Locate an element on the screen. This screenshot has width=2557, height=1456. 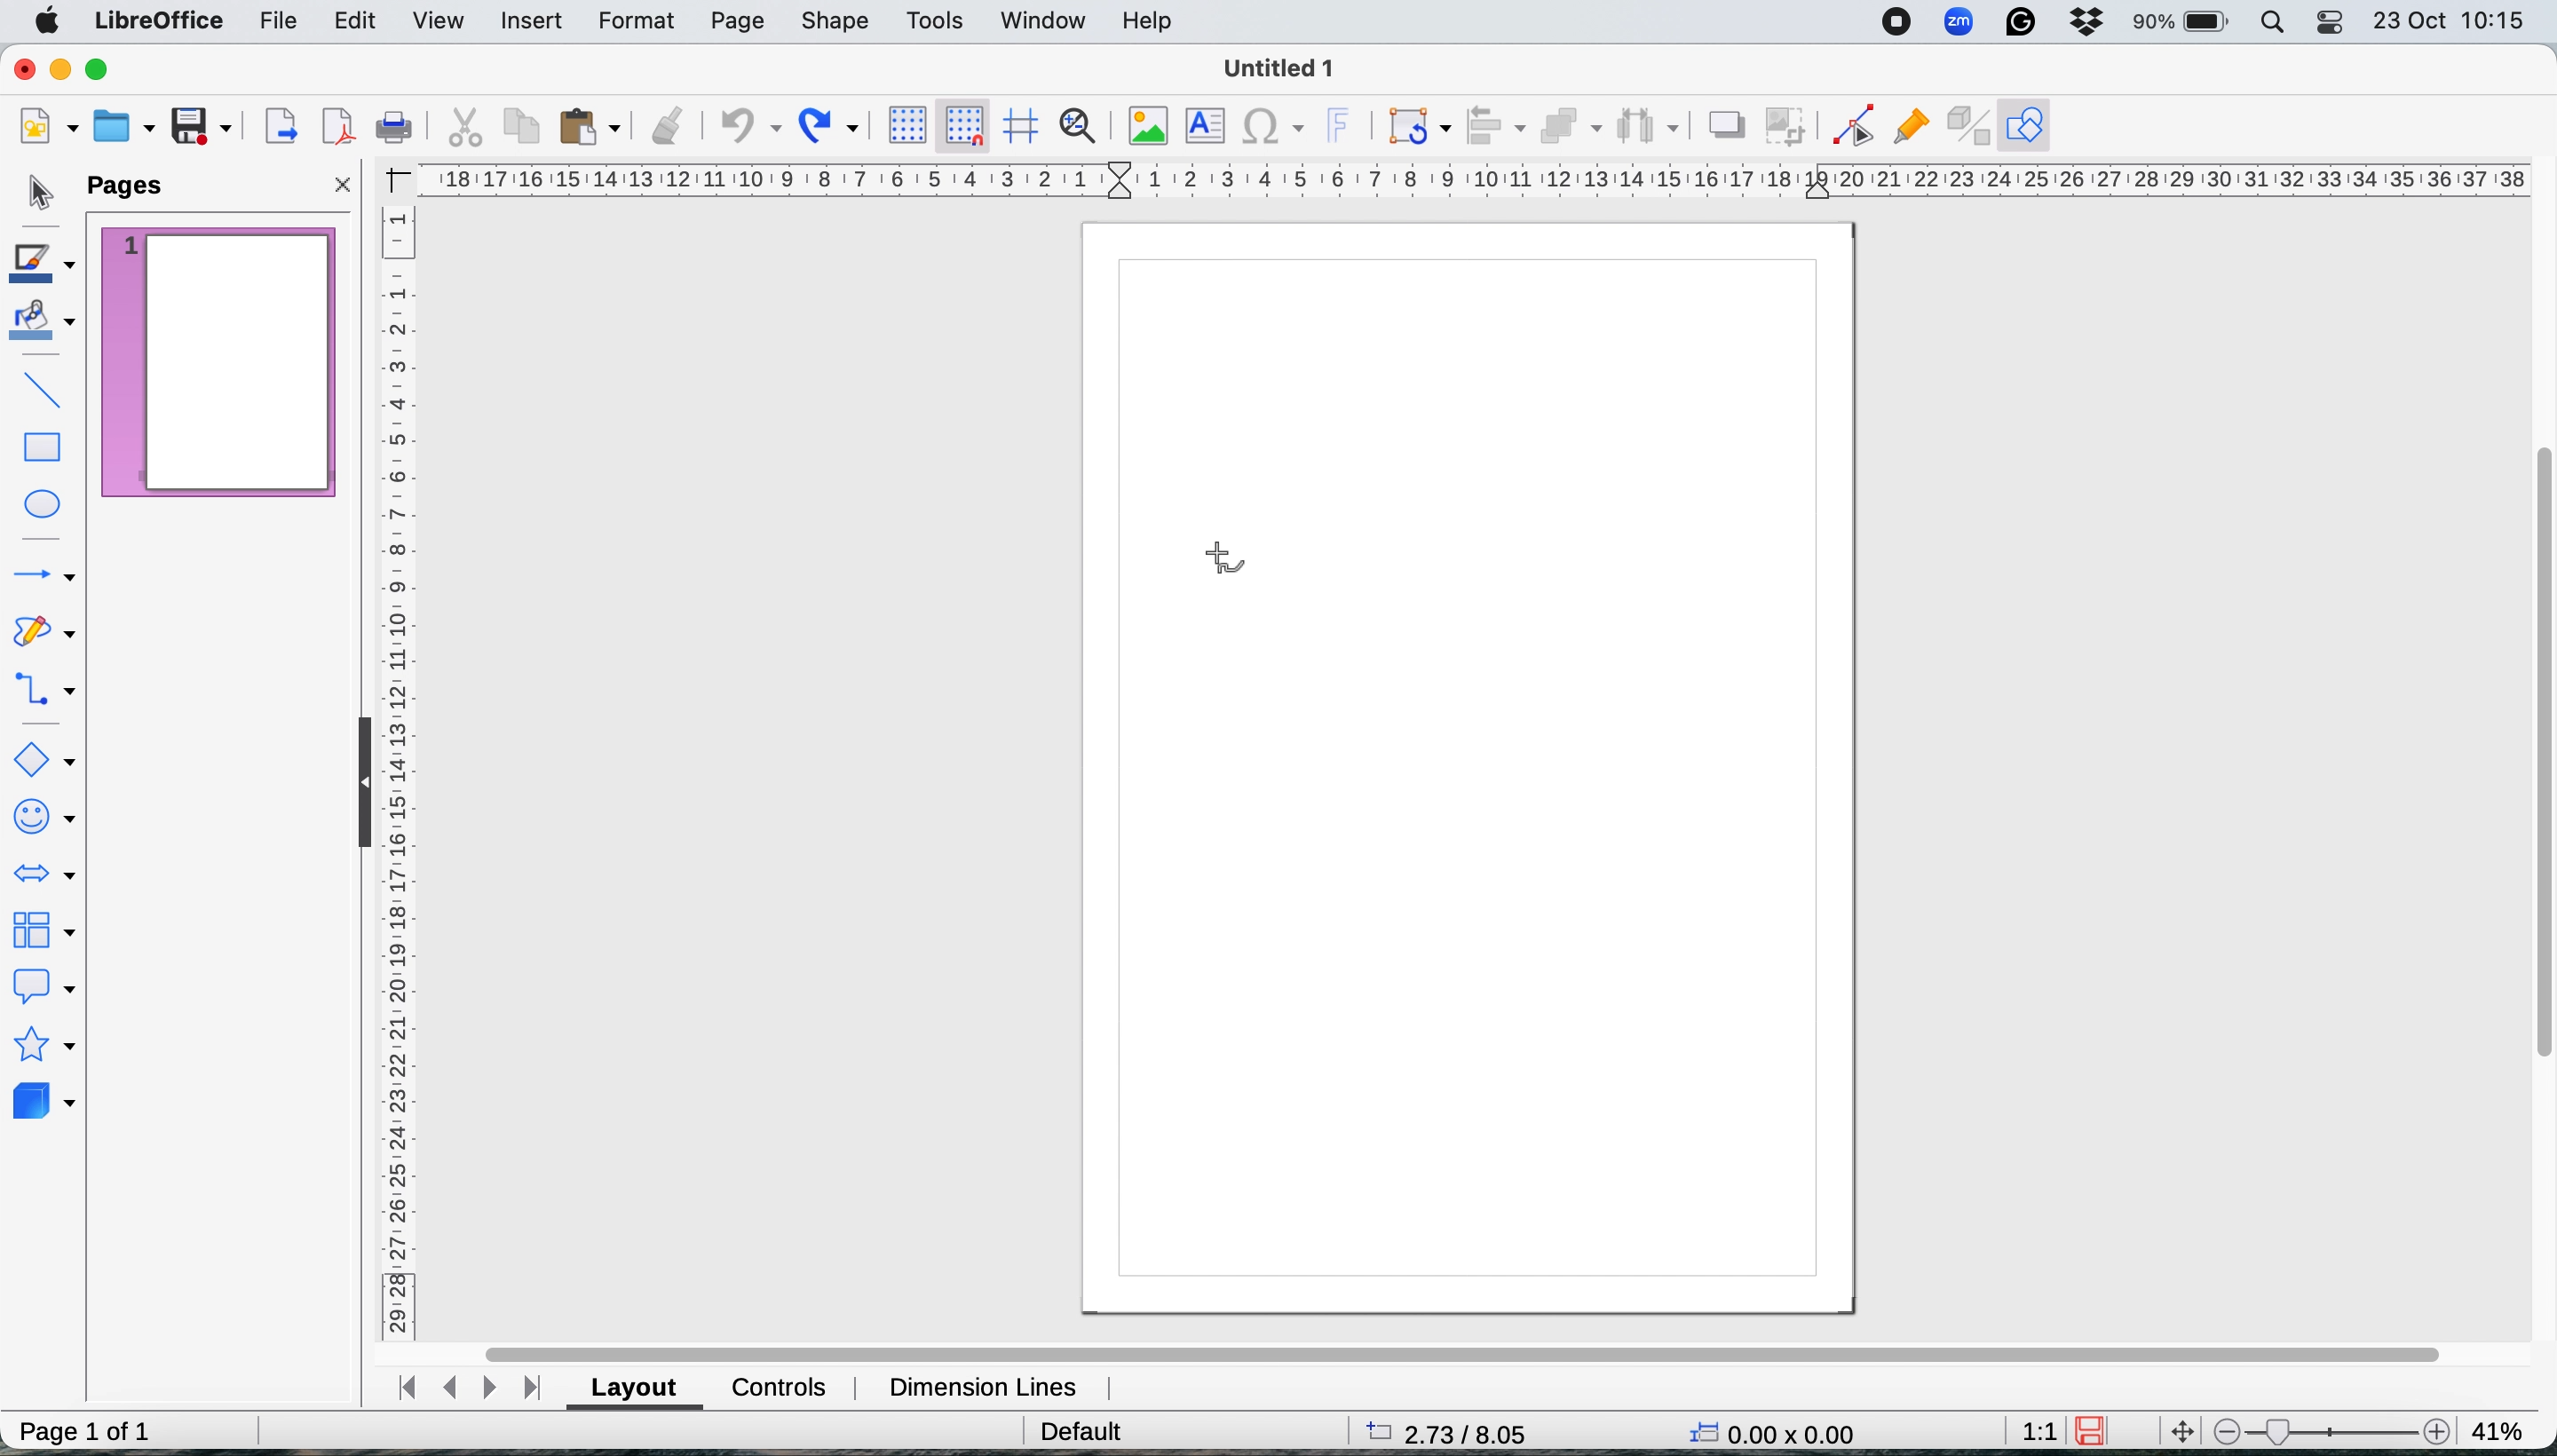
switch between pages is located at coordinates (470, 1384).